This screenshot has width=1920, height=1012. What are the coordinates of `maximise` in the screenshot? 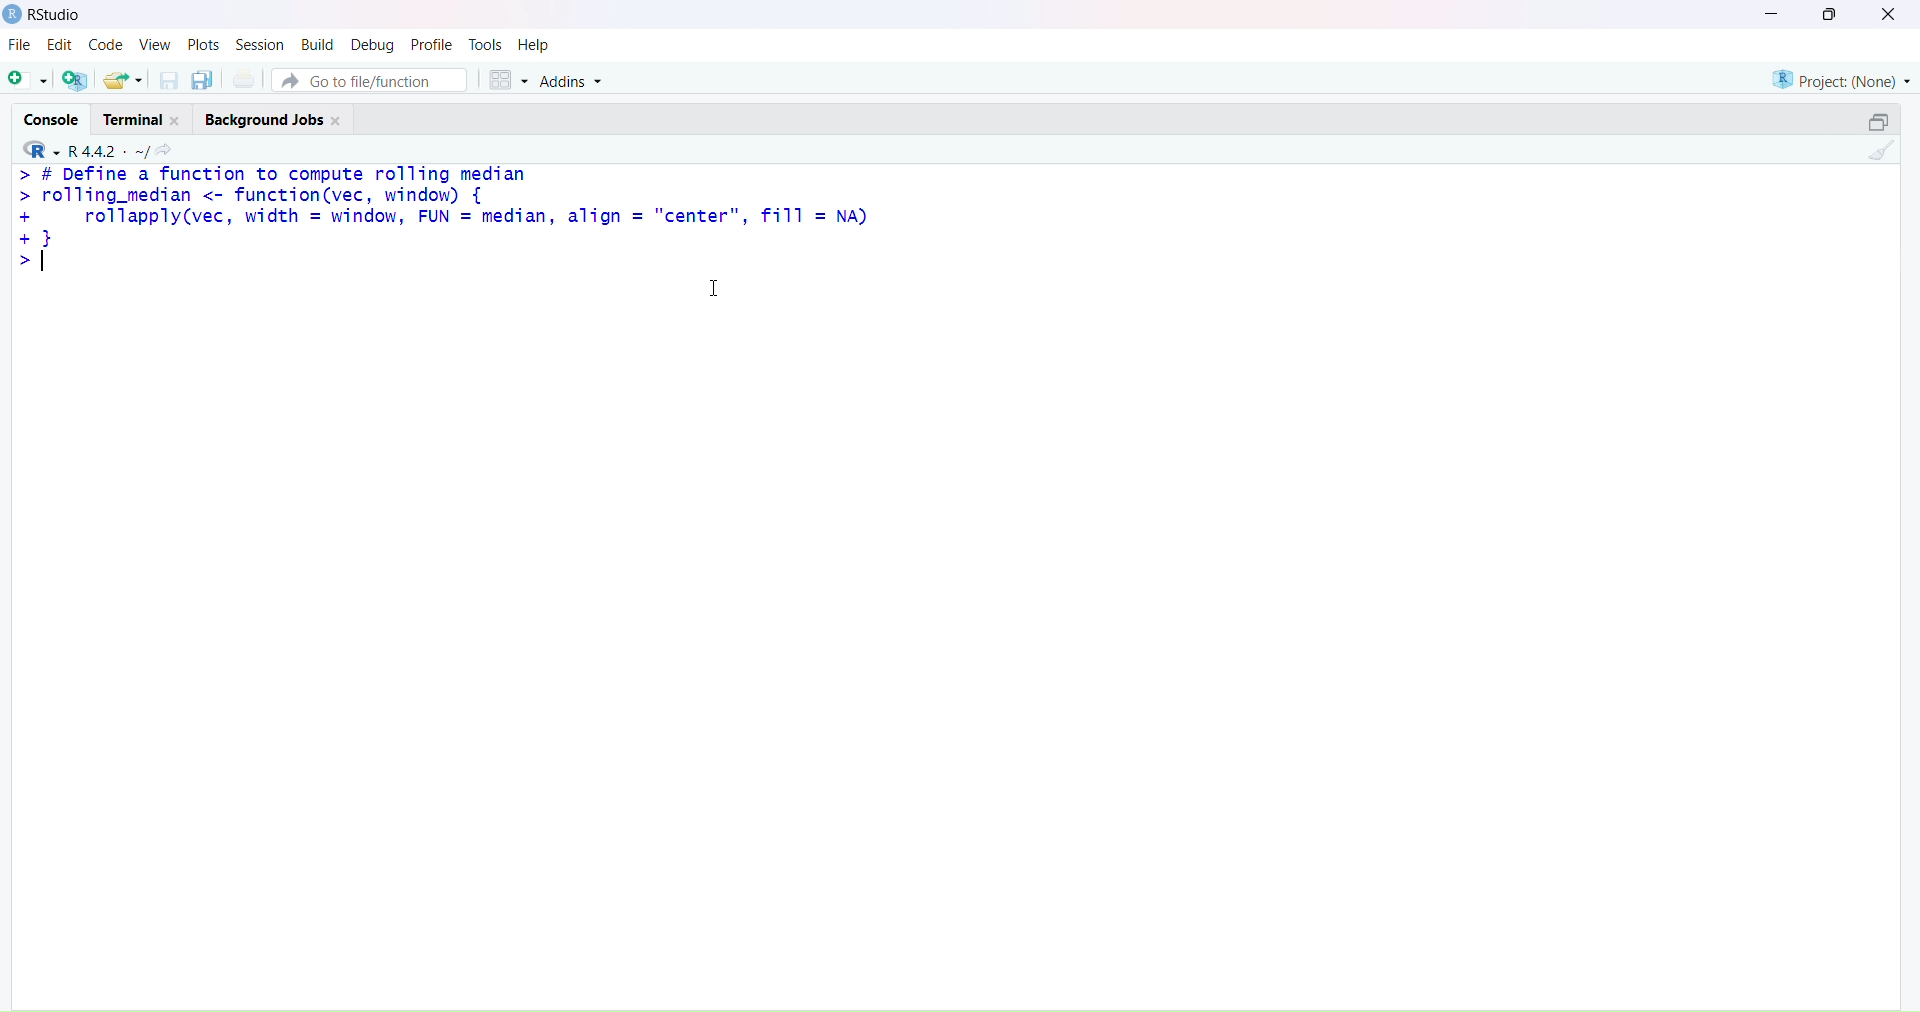 It's located at (1829, 14).